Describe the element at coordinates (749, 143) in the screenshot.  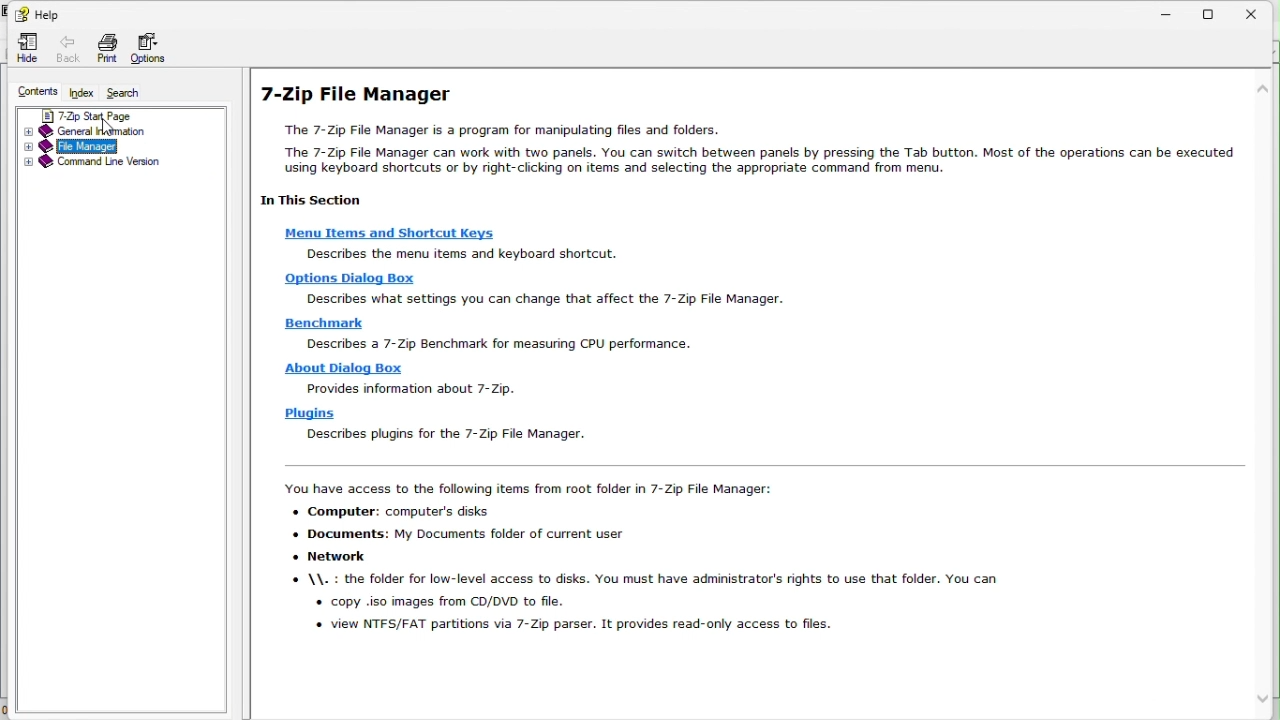
I see `7-Zip File Manager
The 7-Zip File Manager is a program for manipulating files and folders.
The 7-Zip File Manager can work with two panels. You can switch between panels by pressing the Tab button. Most of the operations can be executed
using keyboard shortcuts or by right-clicking on items and selecting the appropriate command from menu.

In This Section` at that location.